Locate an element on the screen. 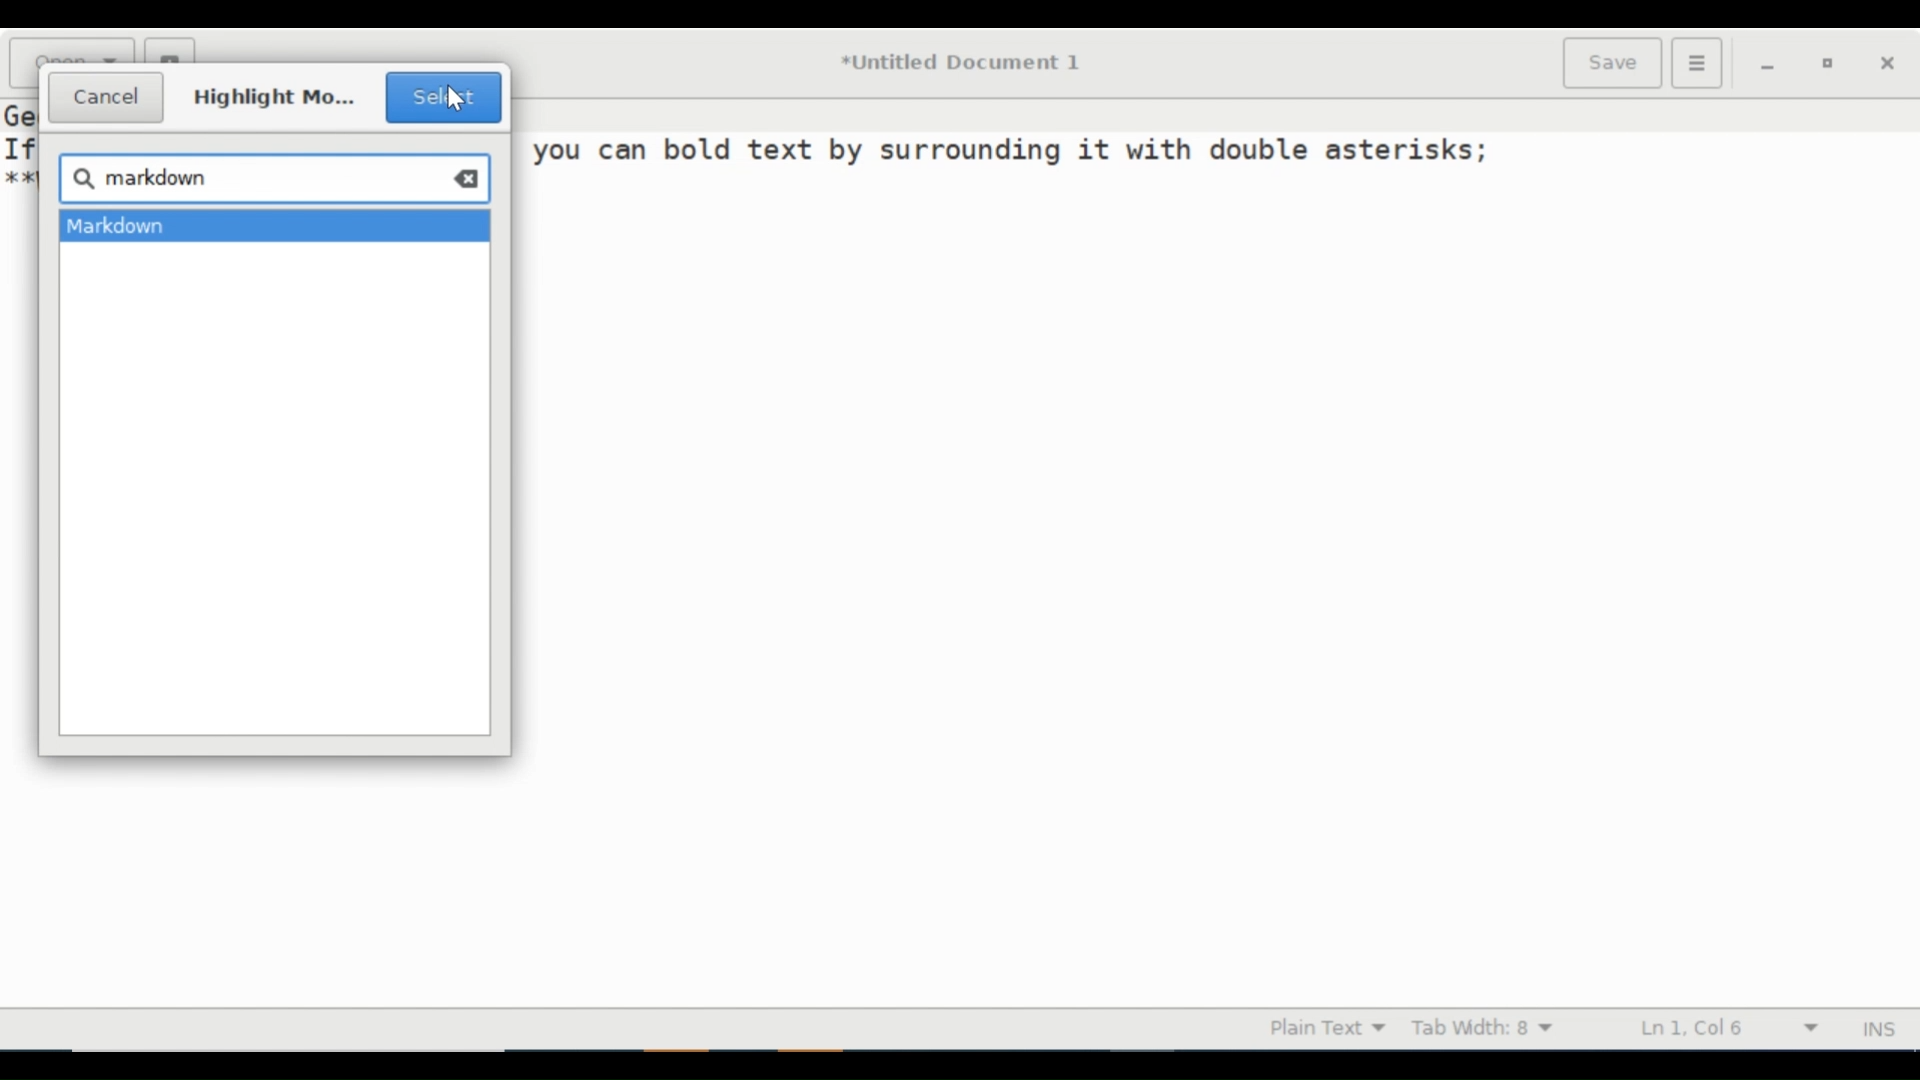 This screenshot has width=1920, height=1080. search icon is located at coordinates (81, 177).